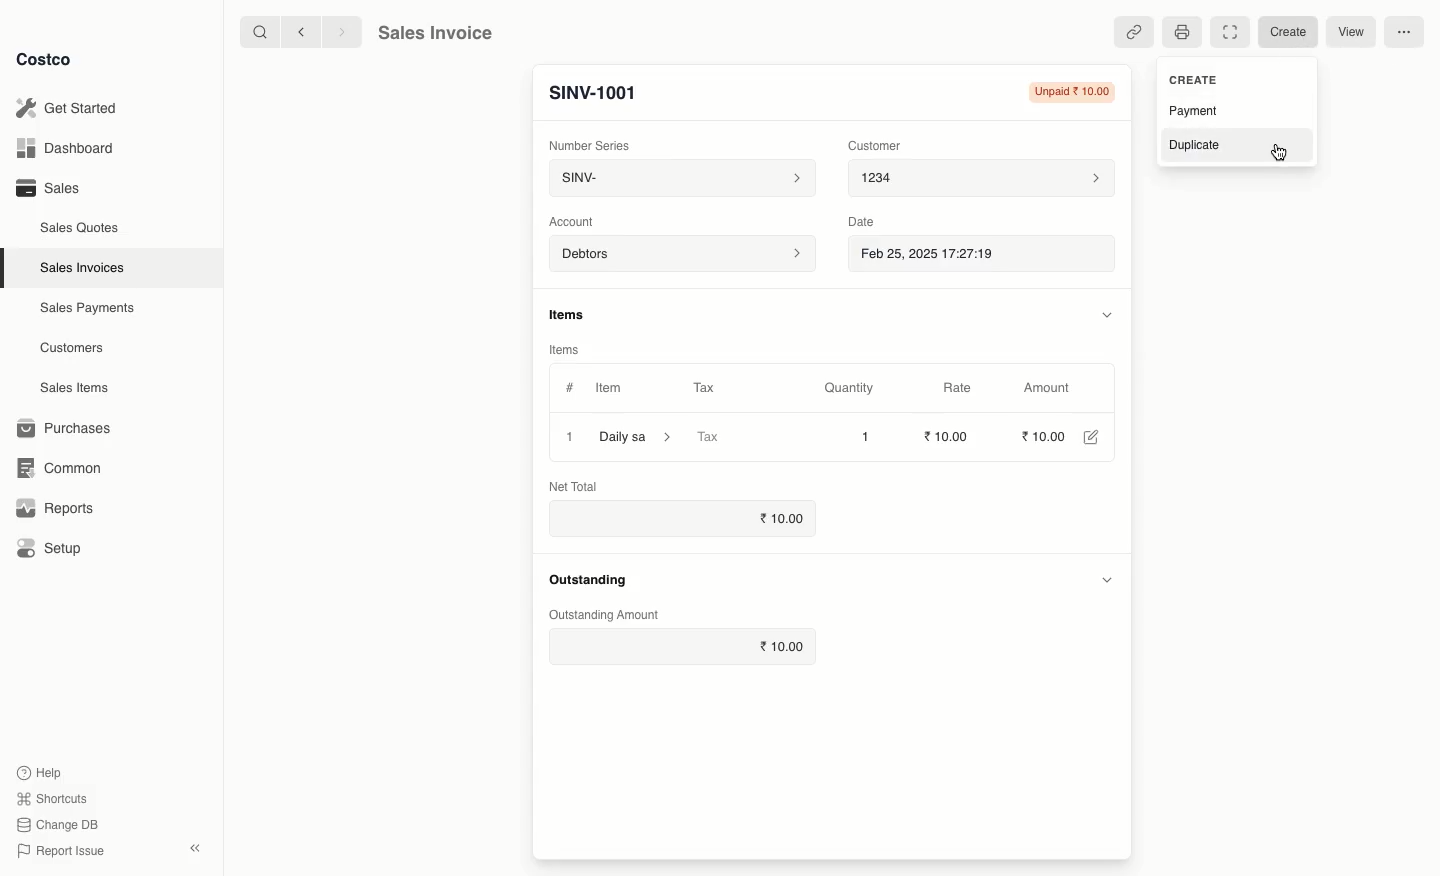  I want to click on Sales Invoices., so click(80, 269).